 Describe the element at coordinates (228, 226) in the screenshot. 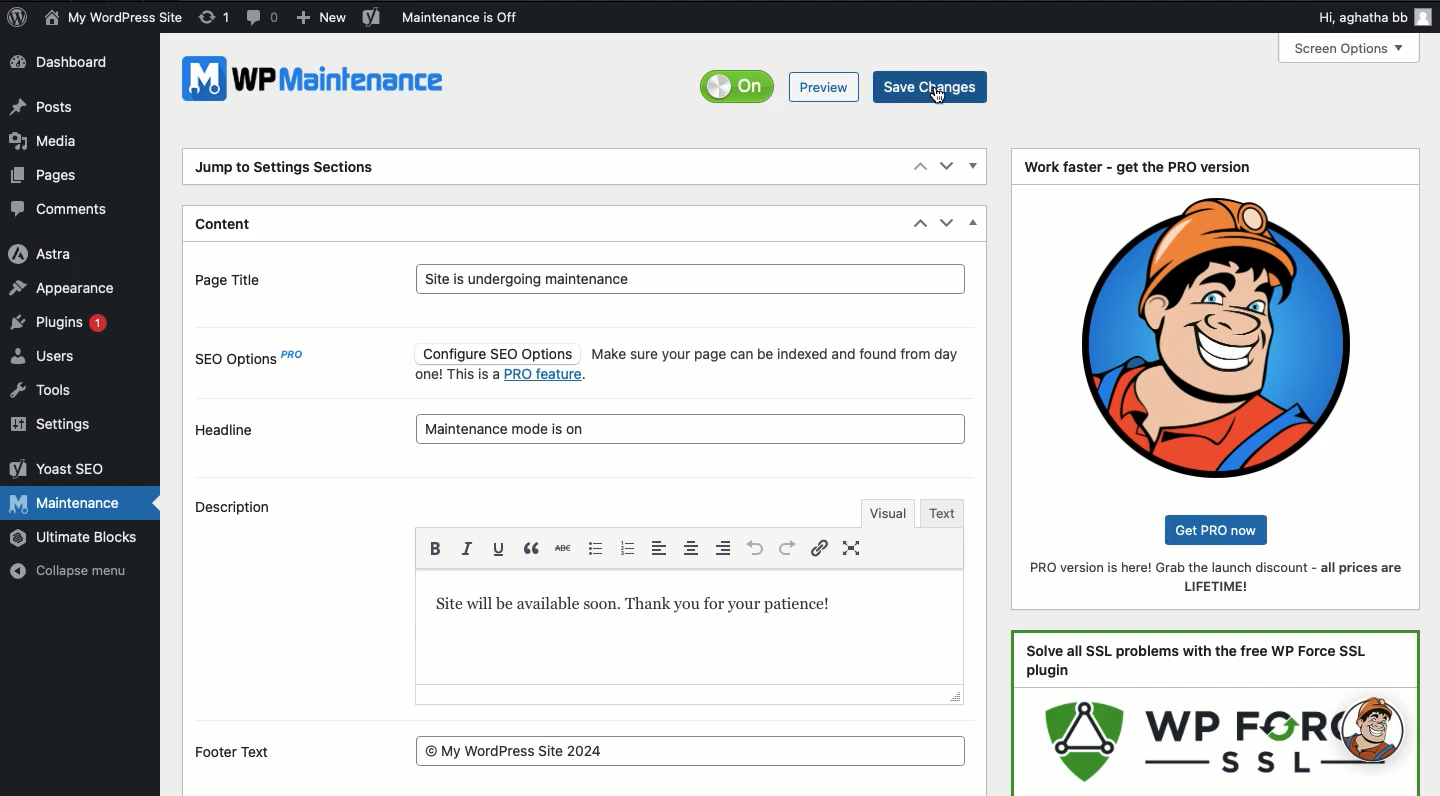

I see `Content` at that location.